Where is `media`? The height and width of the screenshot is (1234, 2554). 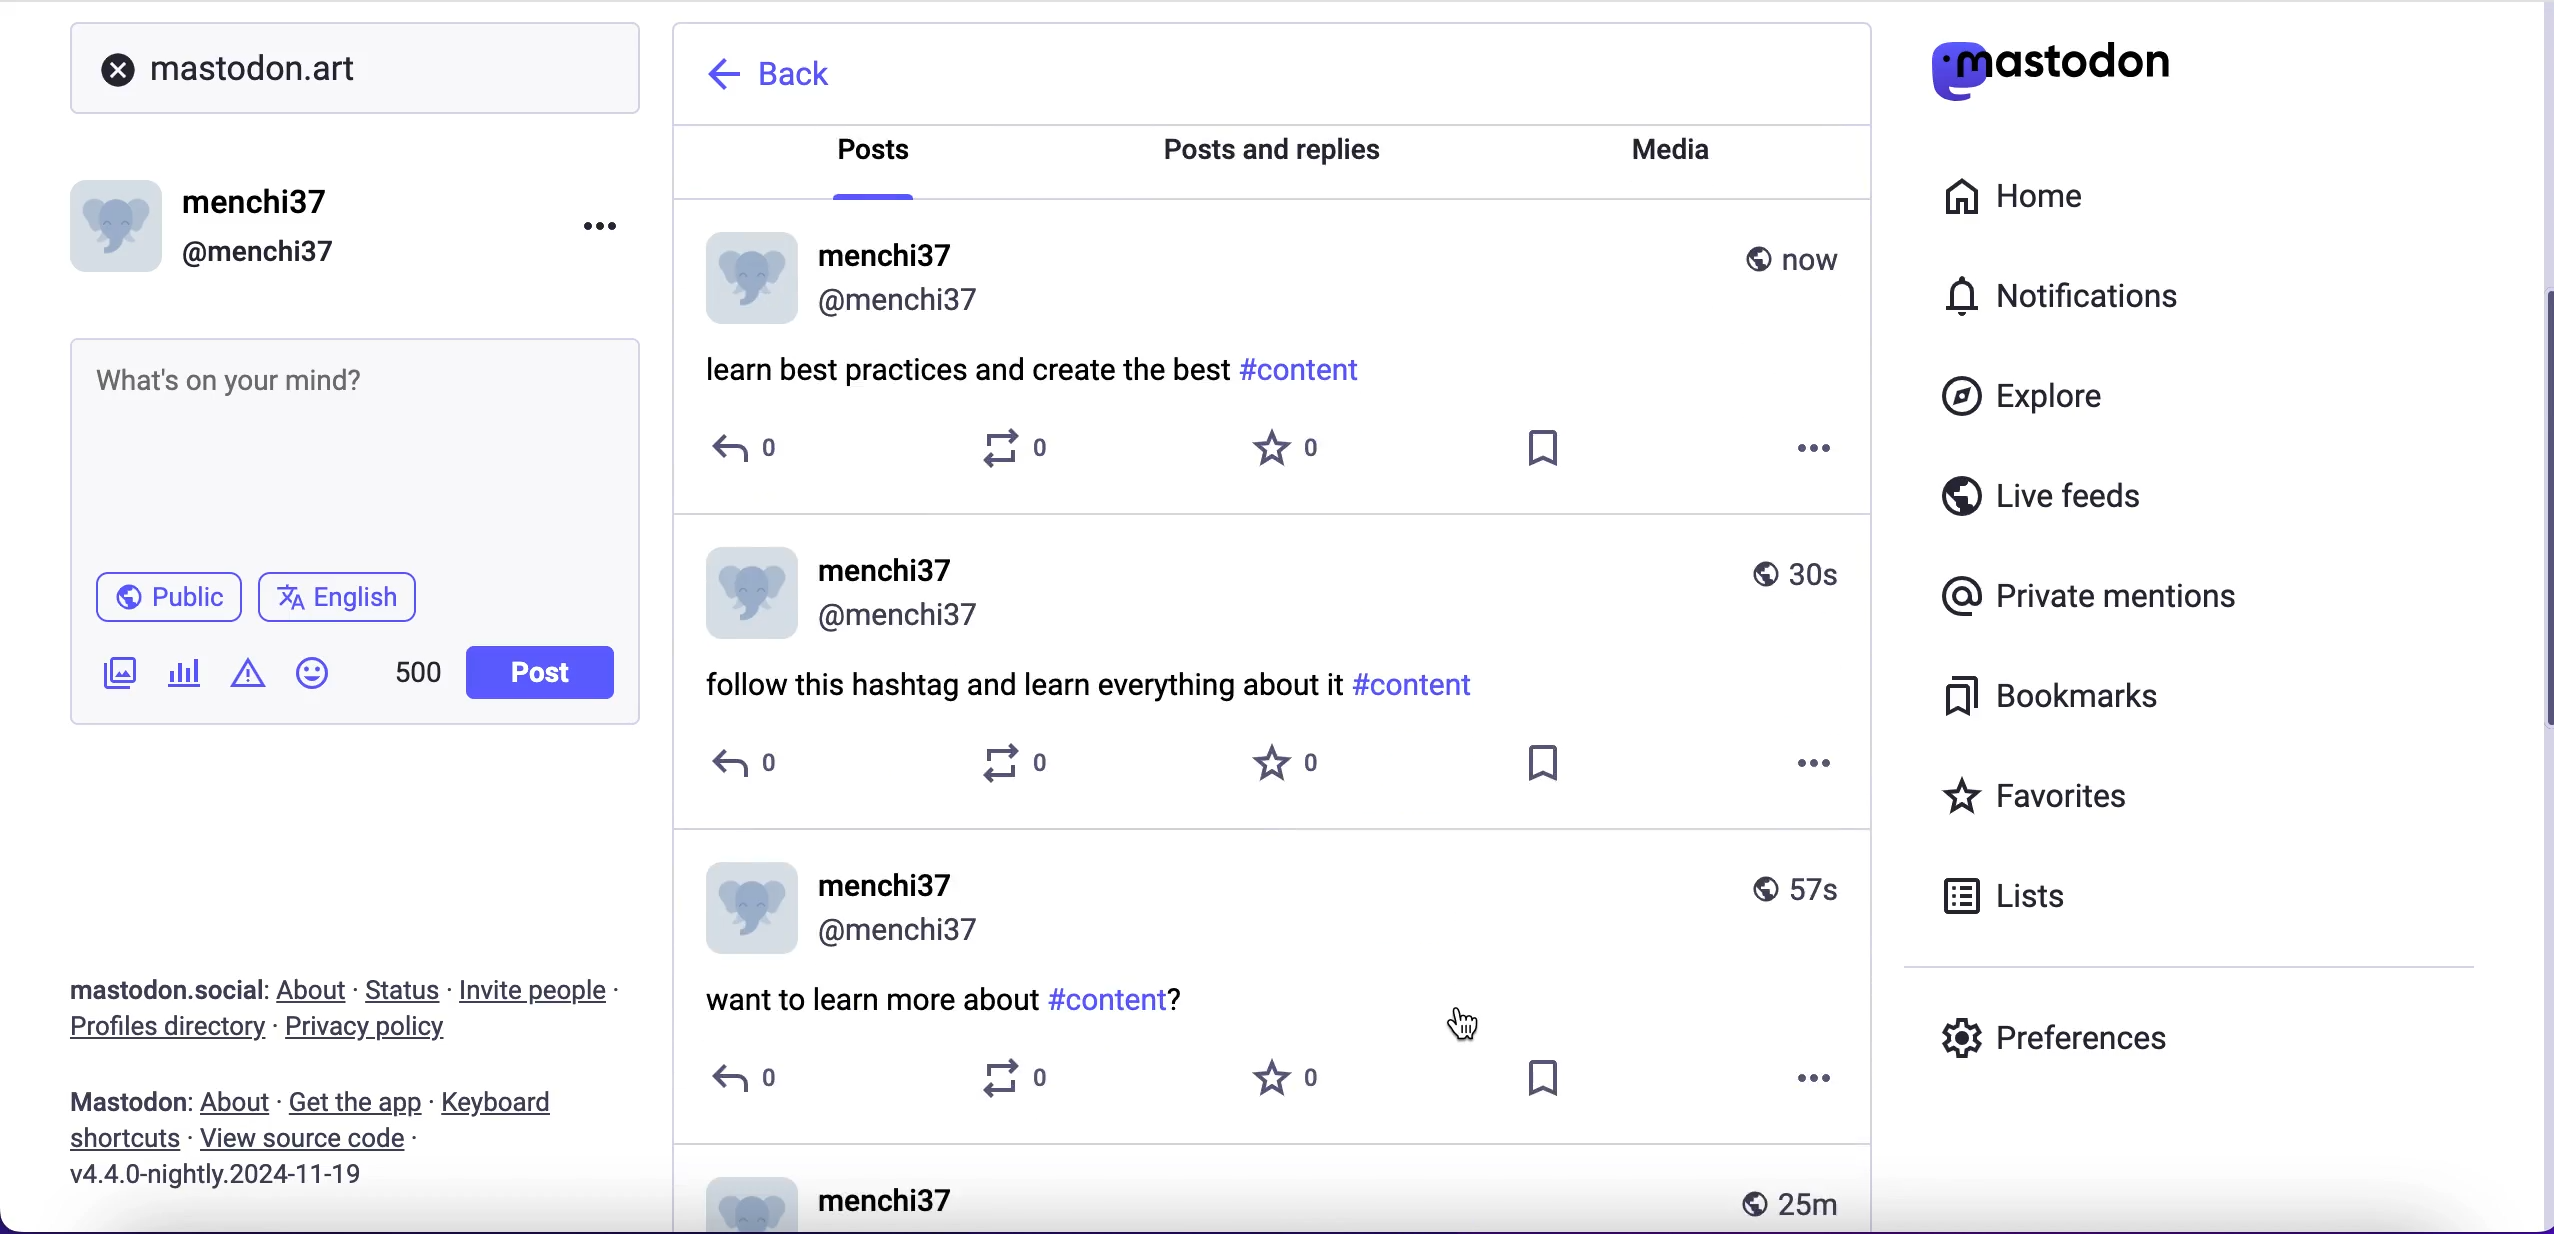 media is located at coordinates (1678, 149).